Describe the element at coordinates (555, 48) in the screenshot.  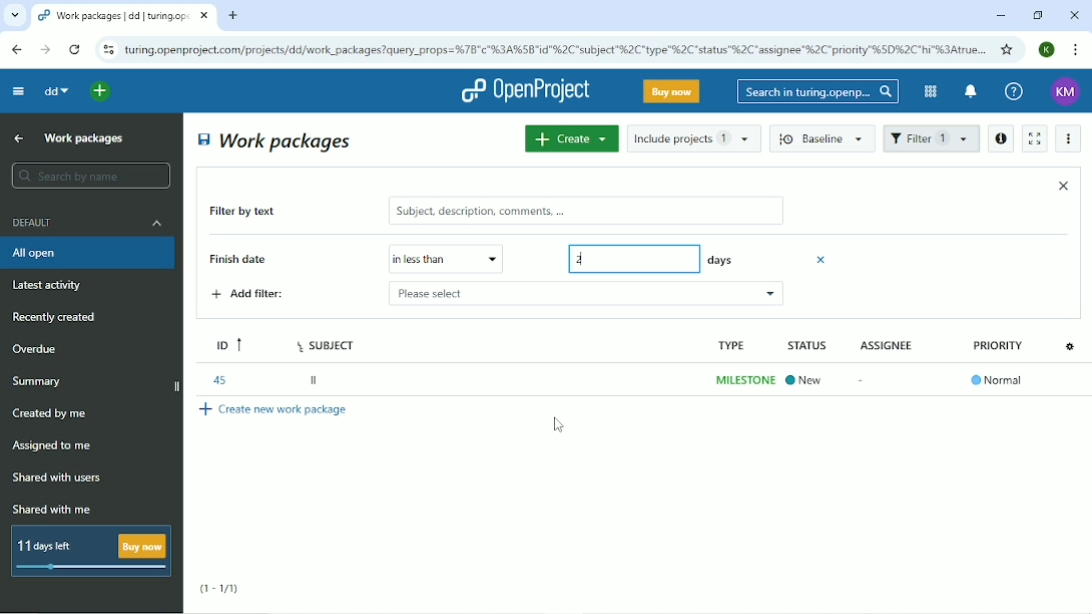
I see `Site address` at that location.